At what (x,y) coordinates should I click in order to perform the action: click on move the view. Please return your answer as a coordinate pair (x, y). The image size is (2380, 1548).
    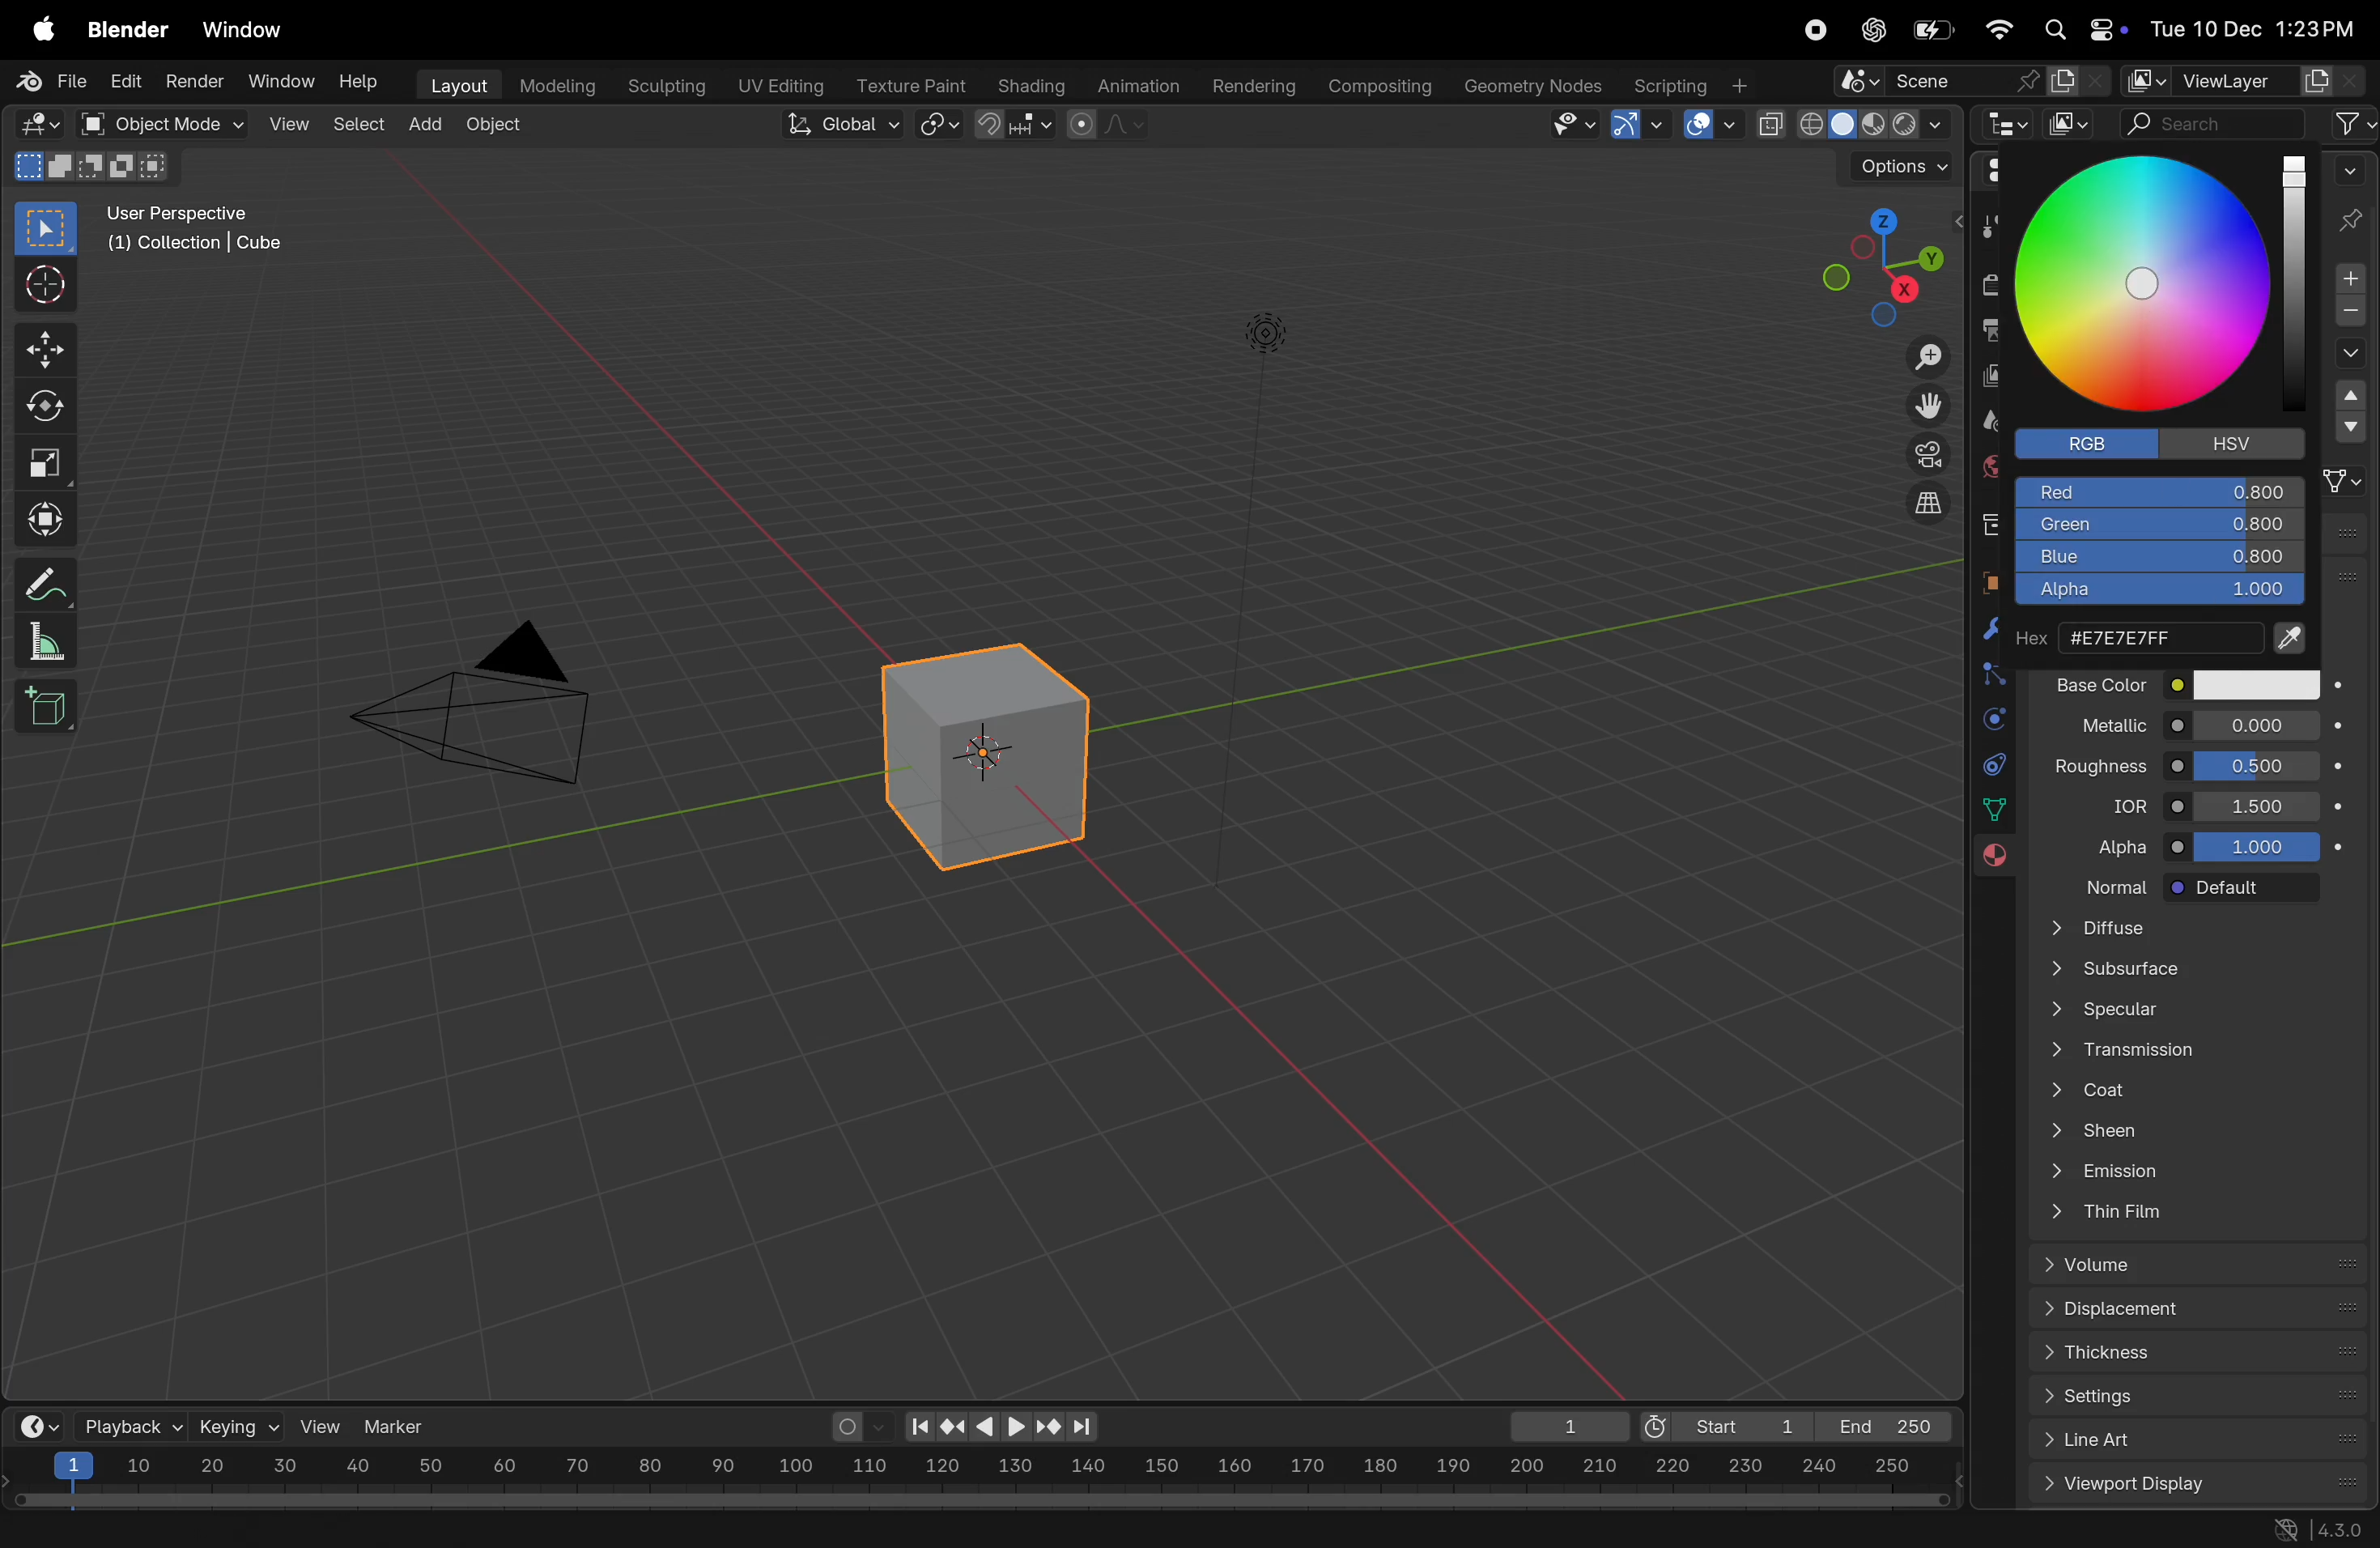
    Looking at the image, I should click on (1927, 402).